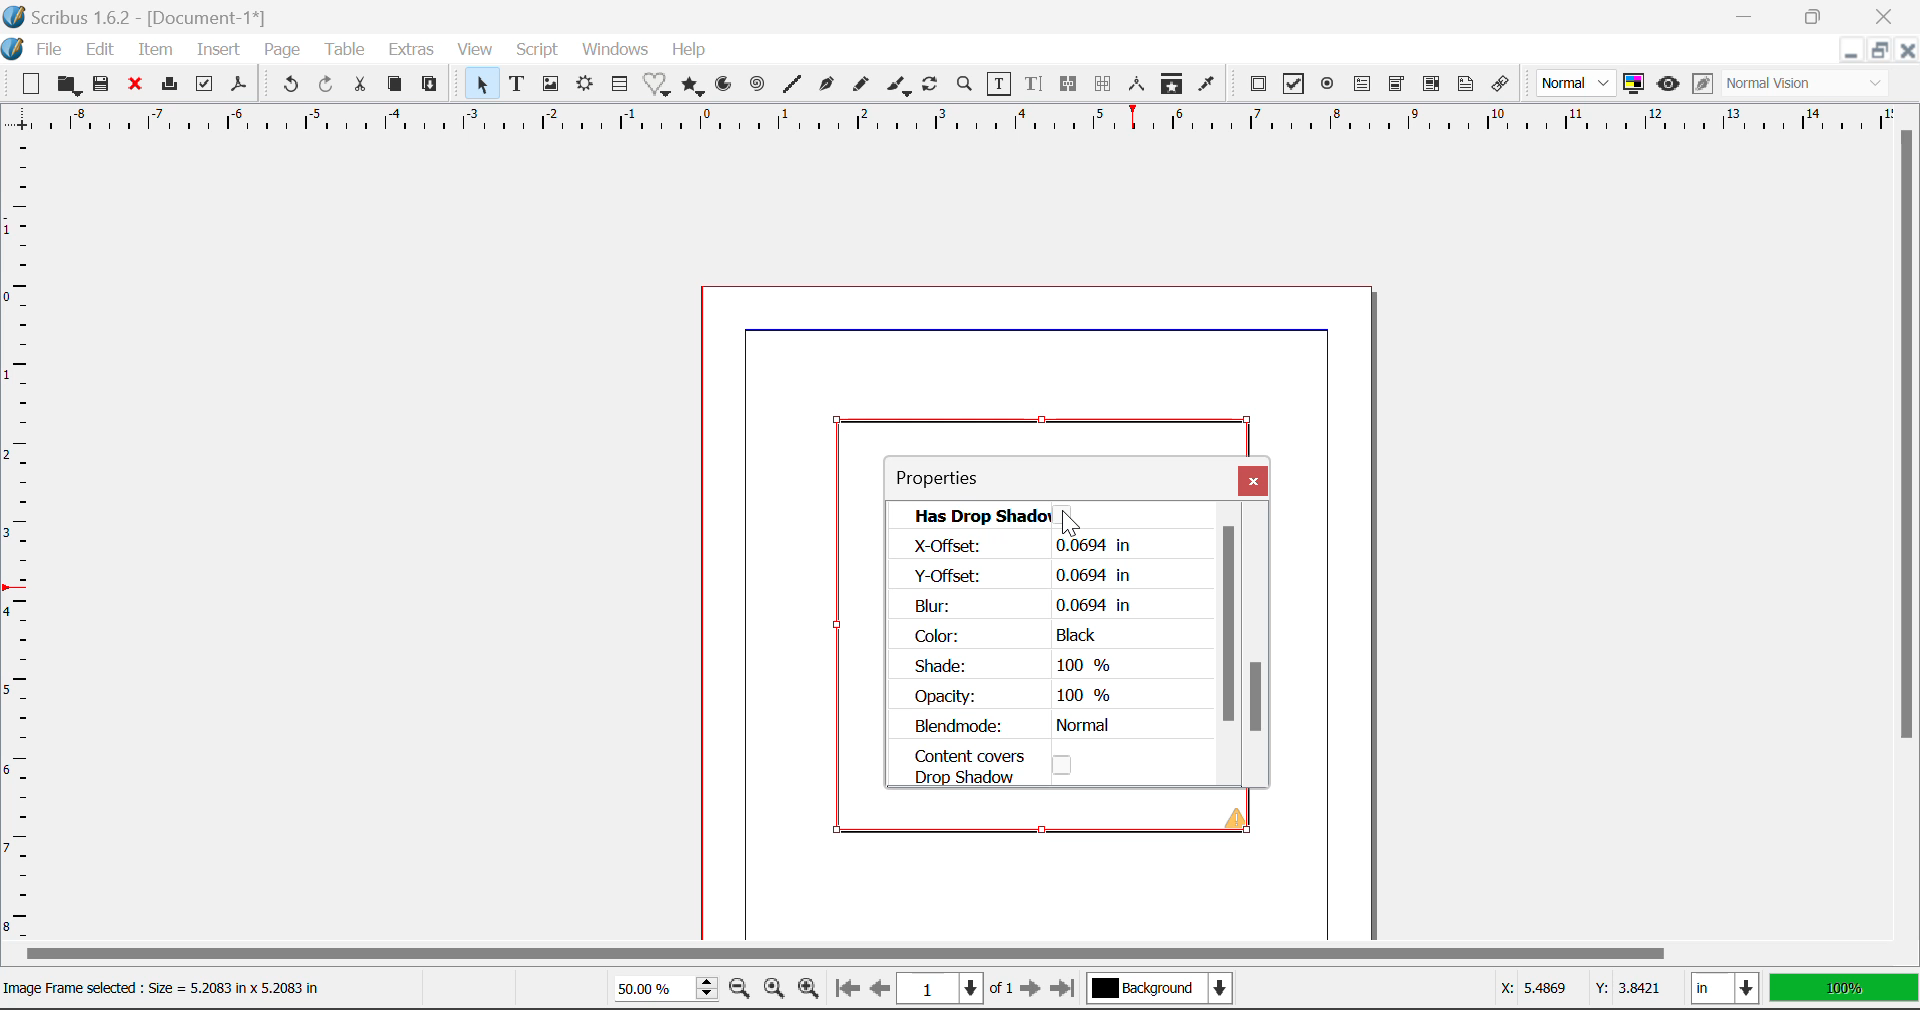 Image resolution: width=1920 pixels, height=1010 pixels. Describe the element at coordinates (29, 85) in the screenshot. I see `New` at that location.